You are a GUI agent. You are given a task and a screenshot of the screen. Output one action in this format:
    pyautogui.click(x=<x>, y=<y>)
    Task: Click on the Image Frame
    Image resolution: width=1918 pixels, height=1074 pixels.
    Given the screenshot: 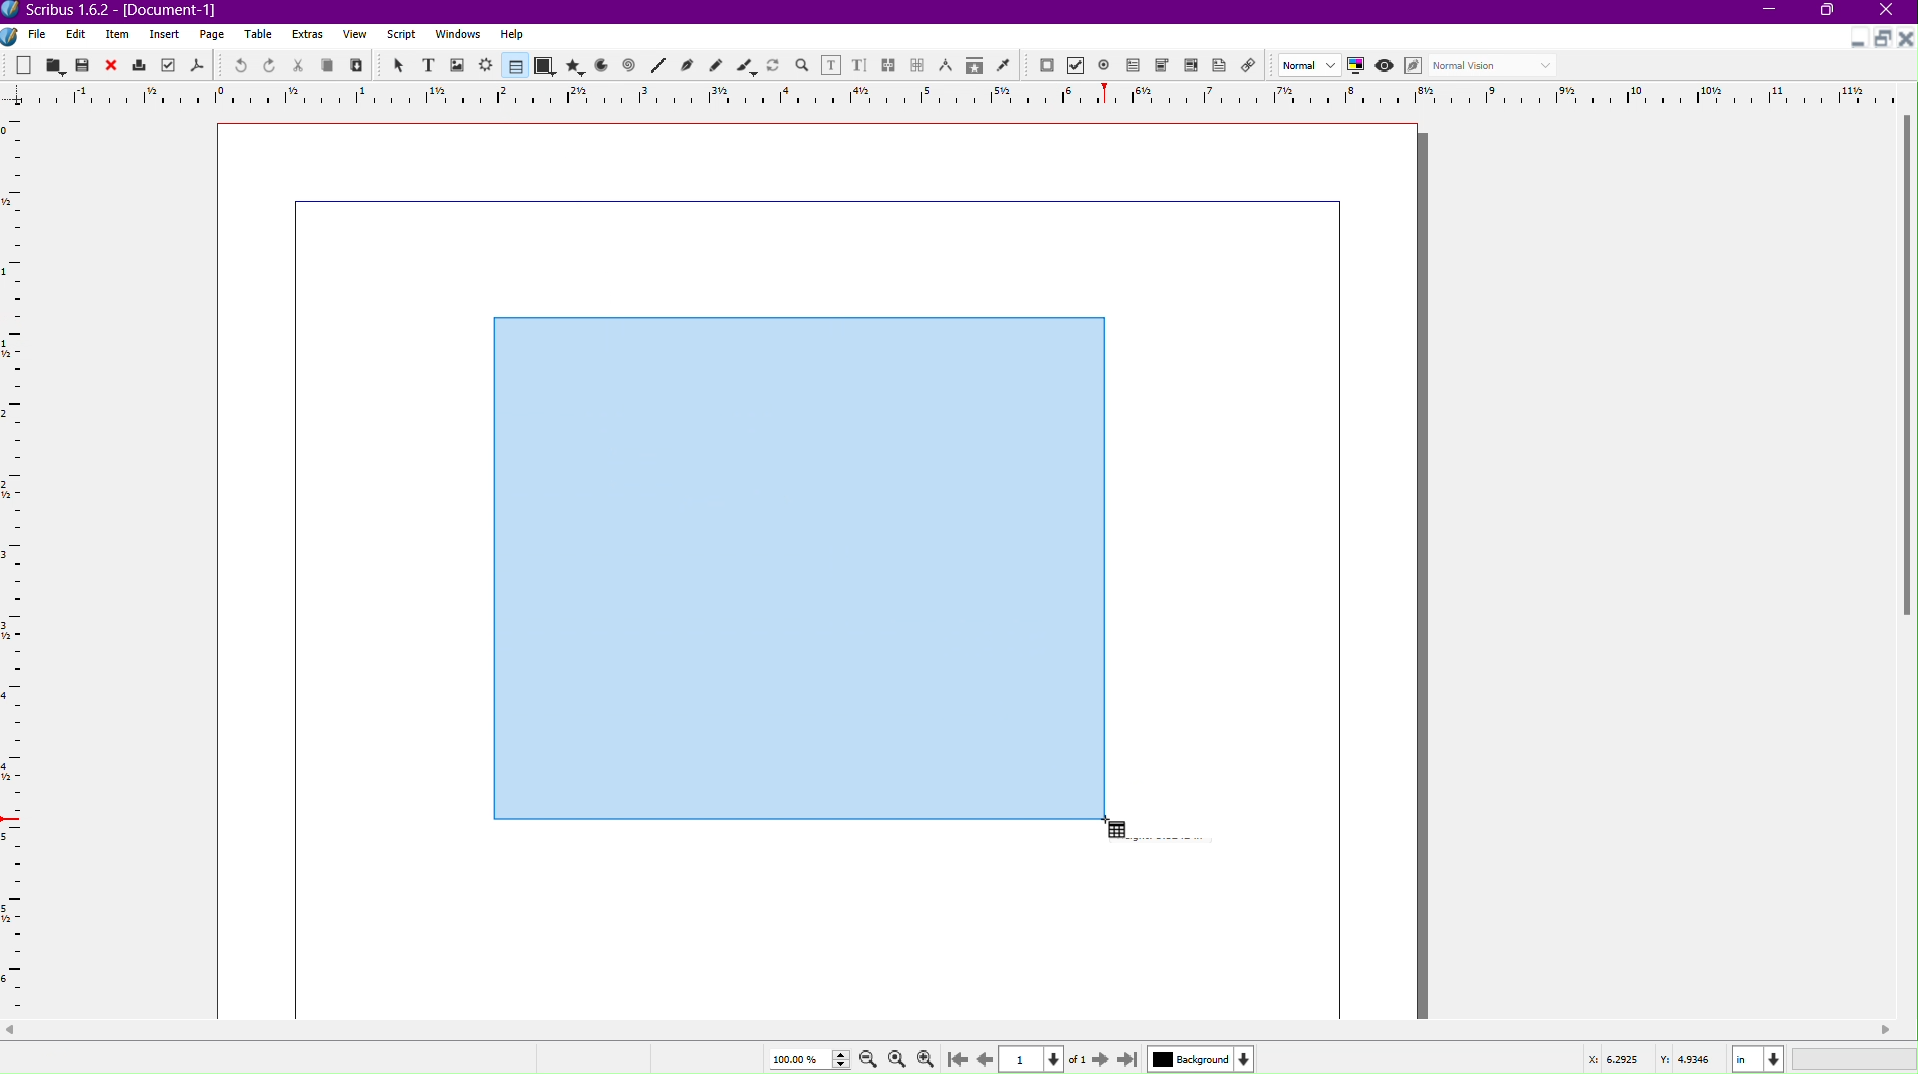 What is the action you would take?
    pyautogui.click(x=458, y=64)
    